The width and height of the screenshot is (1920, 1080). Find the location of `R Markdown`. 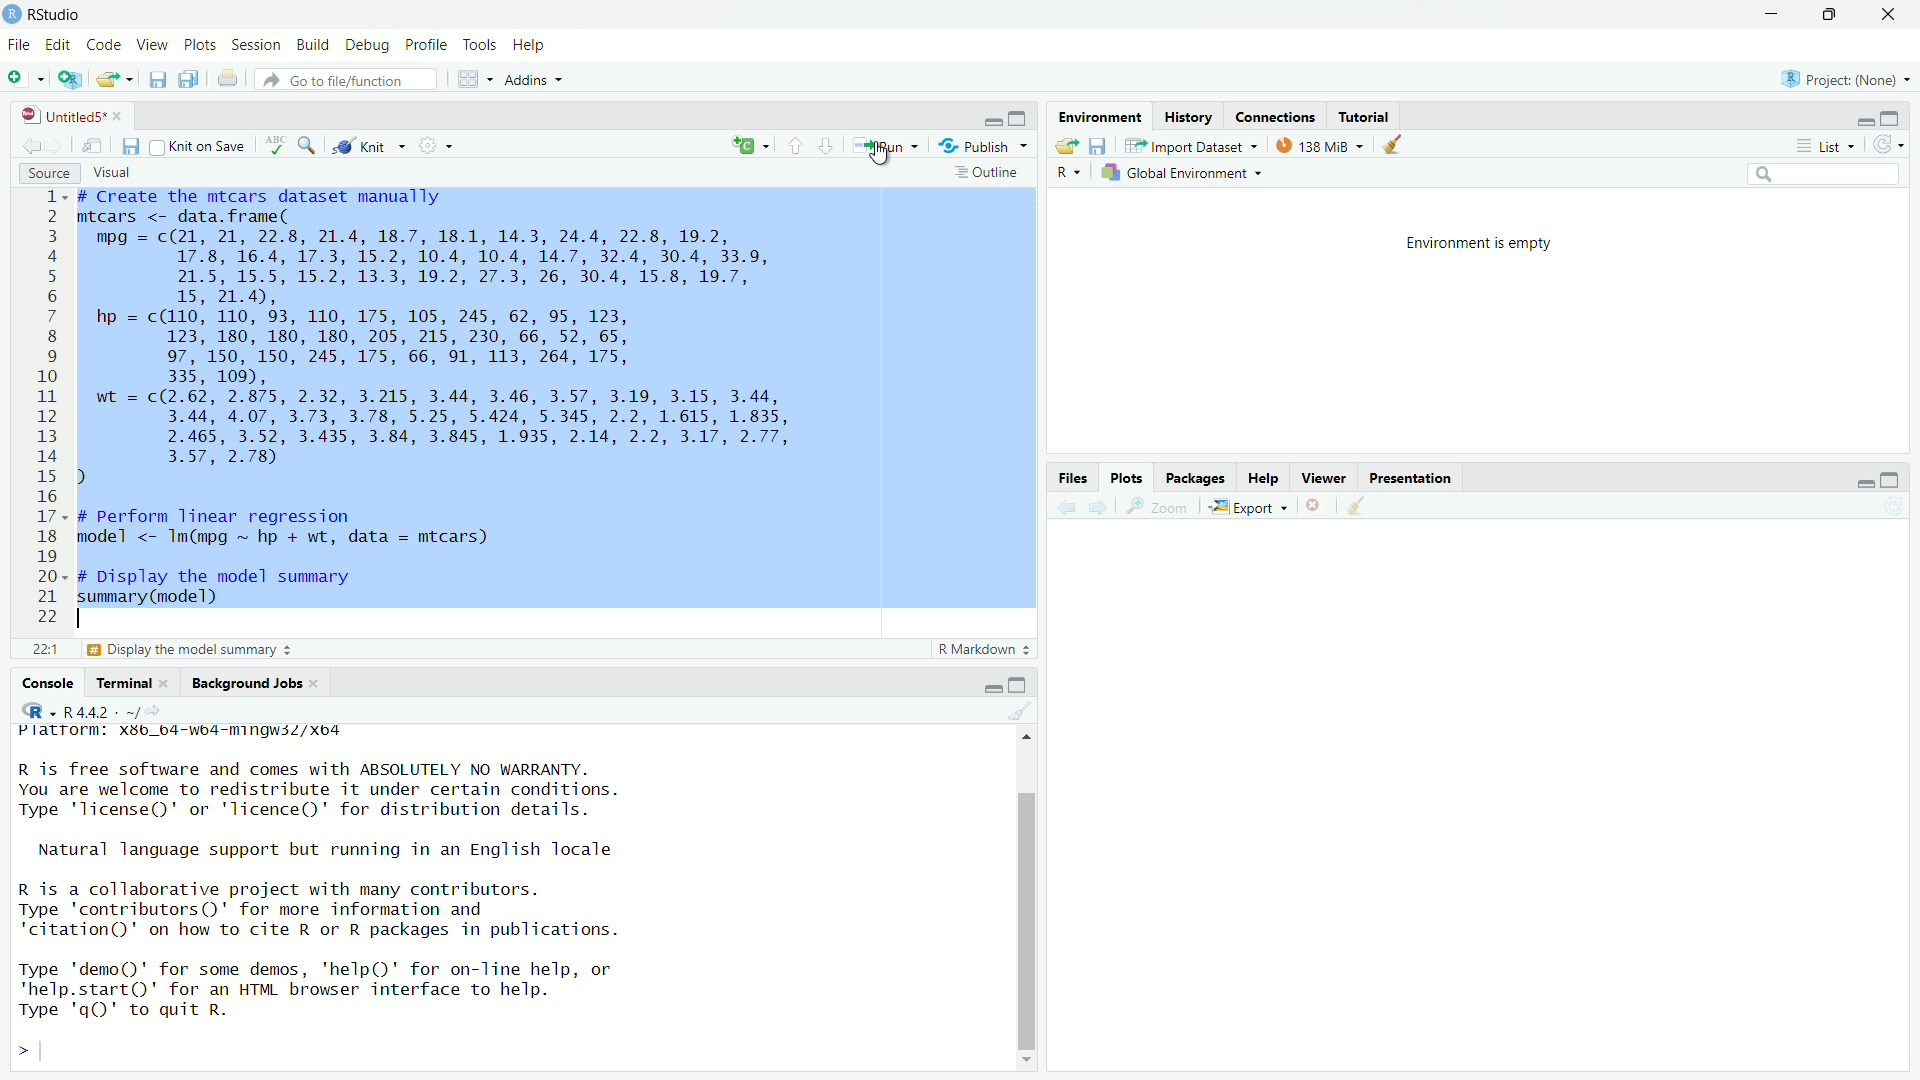

R Markdown is located at coordinates (981, 650).